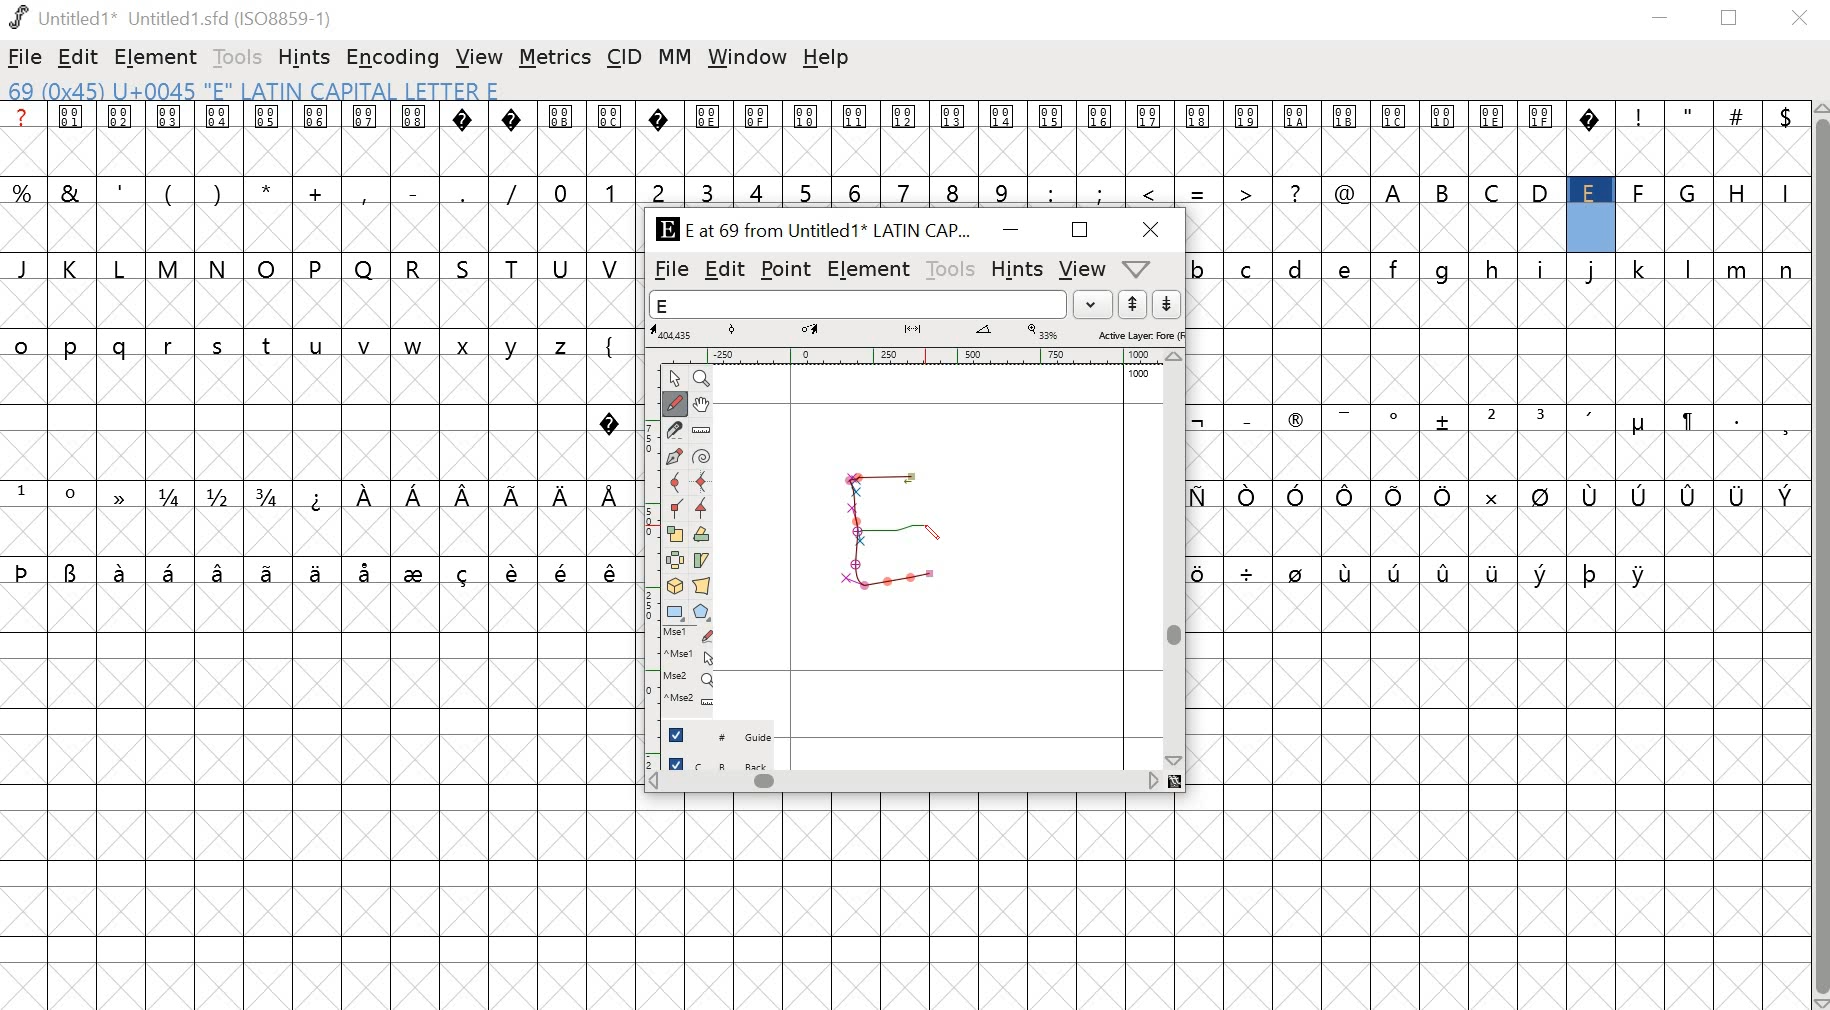 This screenshot has width=1830, height=1010. What do you see at coordinates (675, 58) in the screenshot?
I see `MM` at bounding box center [675, 58].